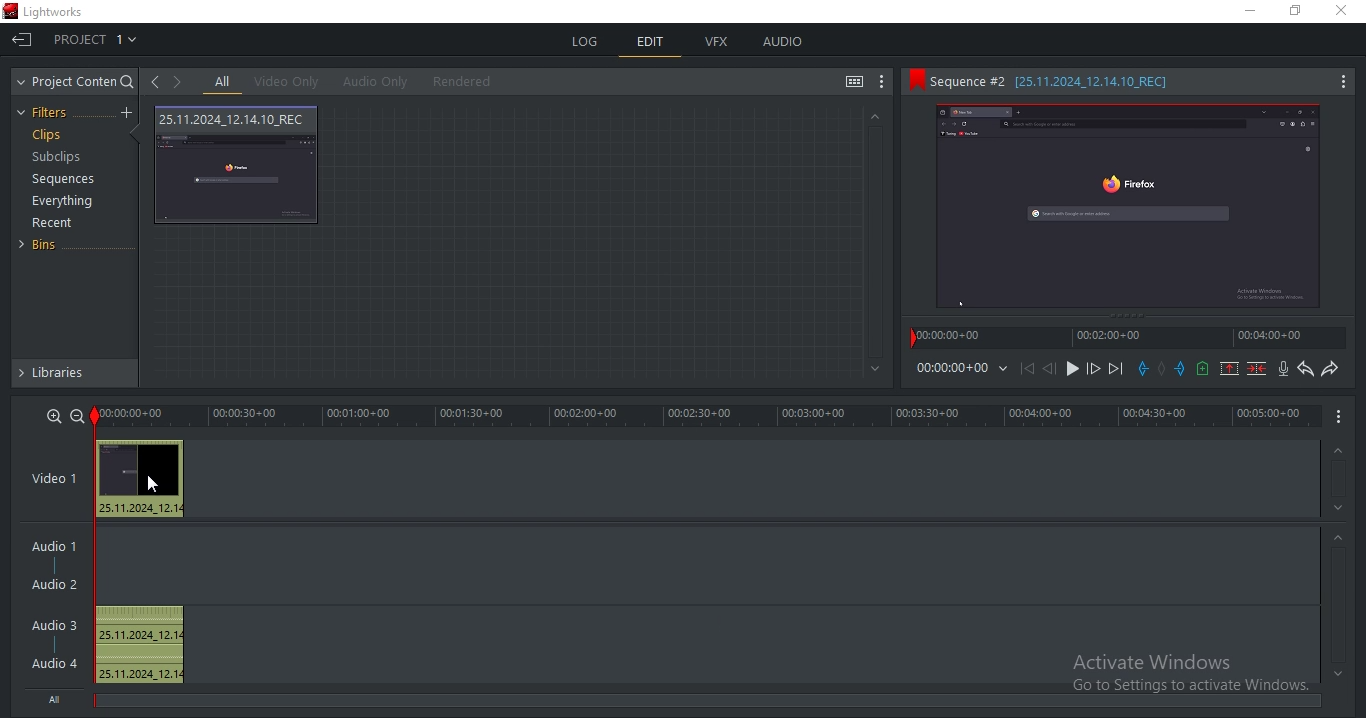 The image size is (1366, 718). I want to click on close, so click(1346, 12).